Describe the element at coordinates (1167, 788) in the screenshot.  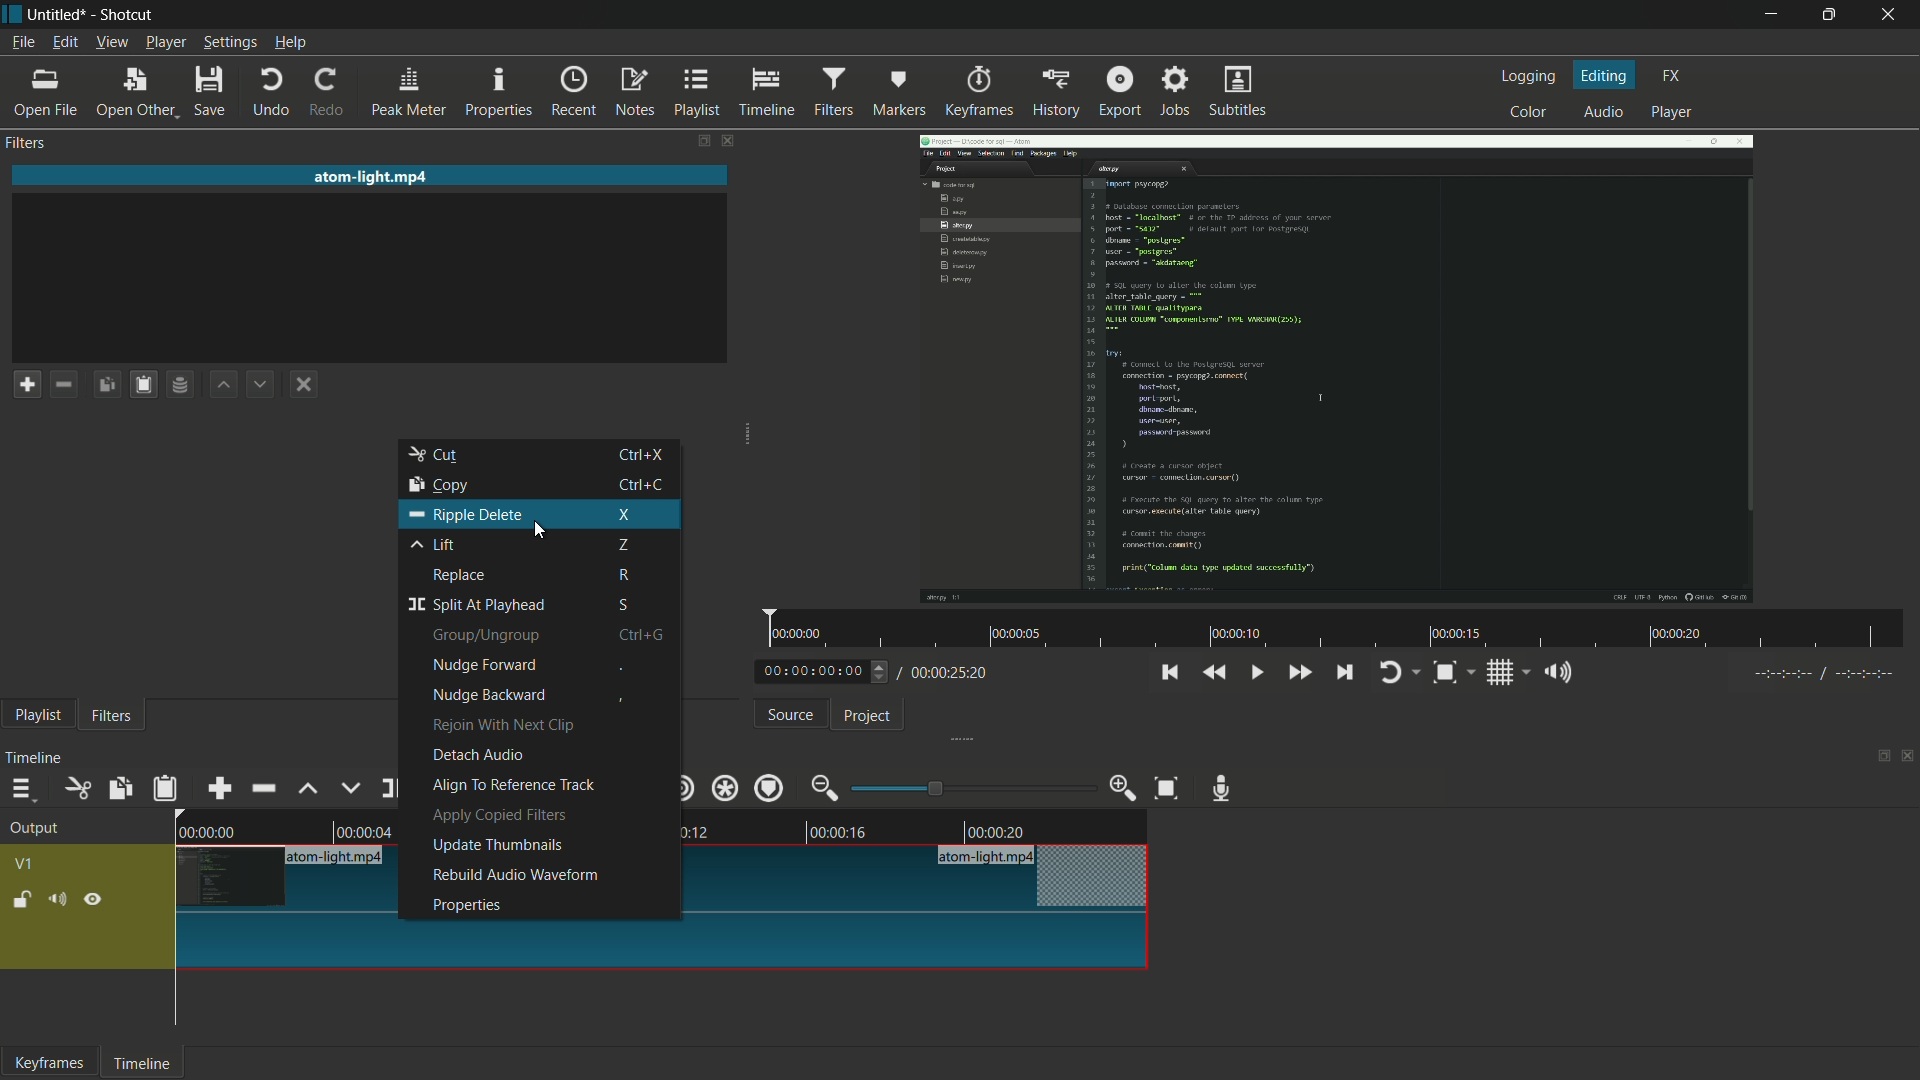
I see `zoom timeline to fit` at that location.